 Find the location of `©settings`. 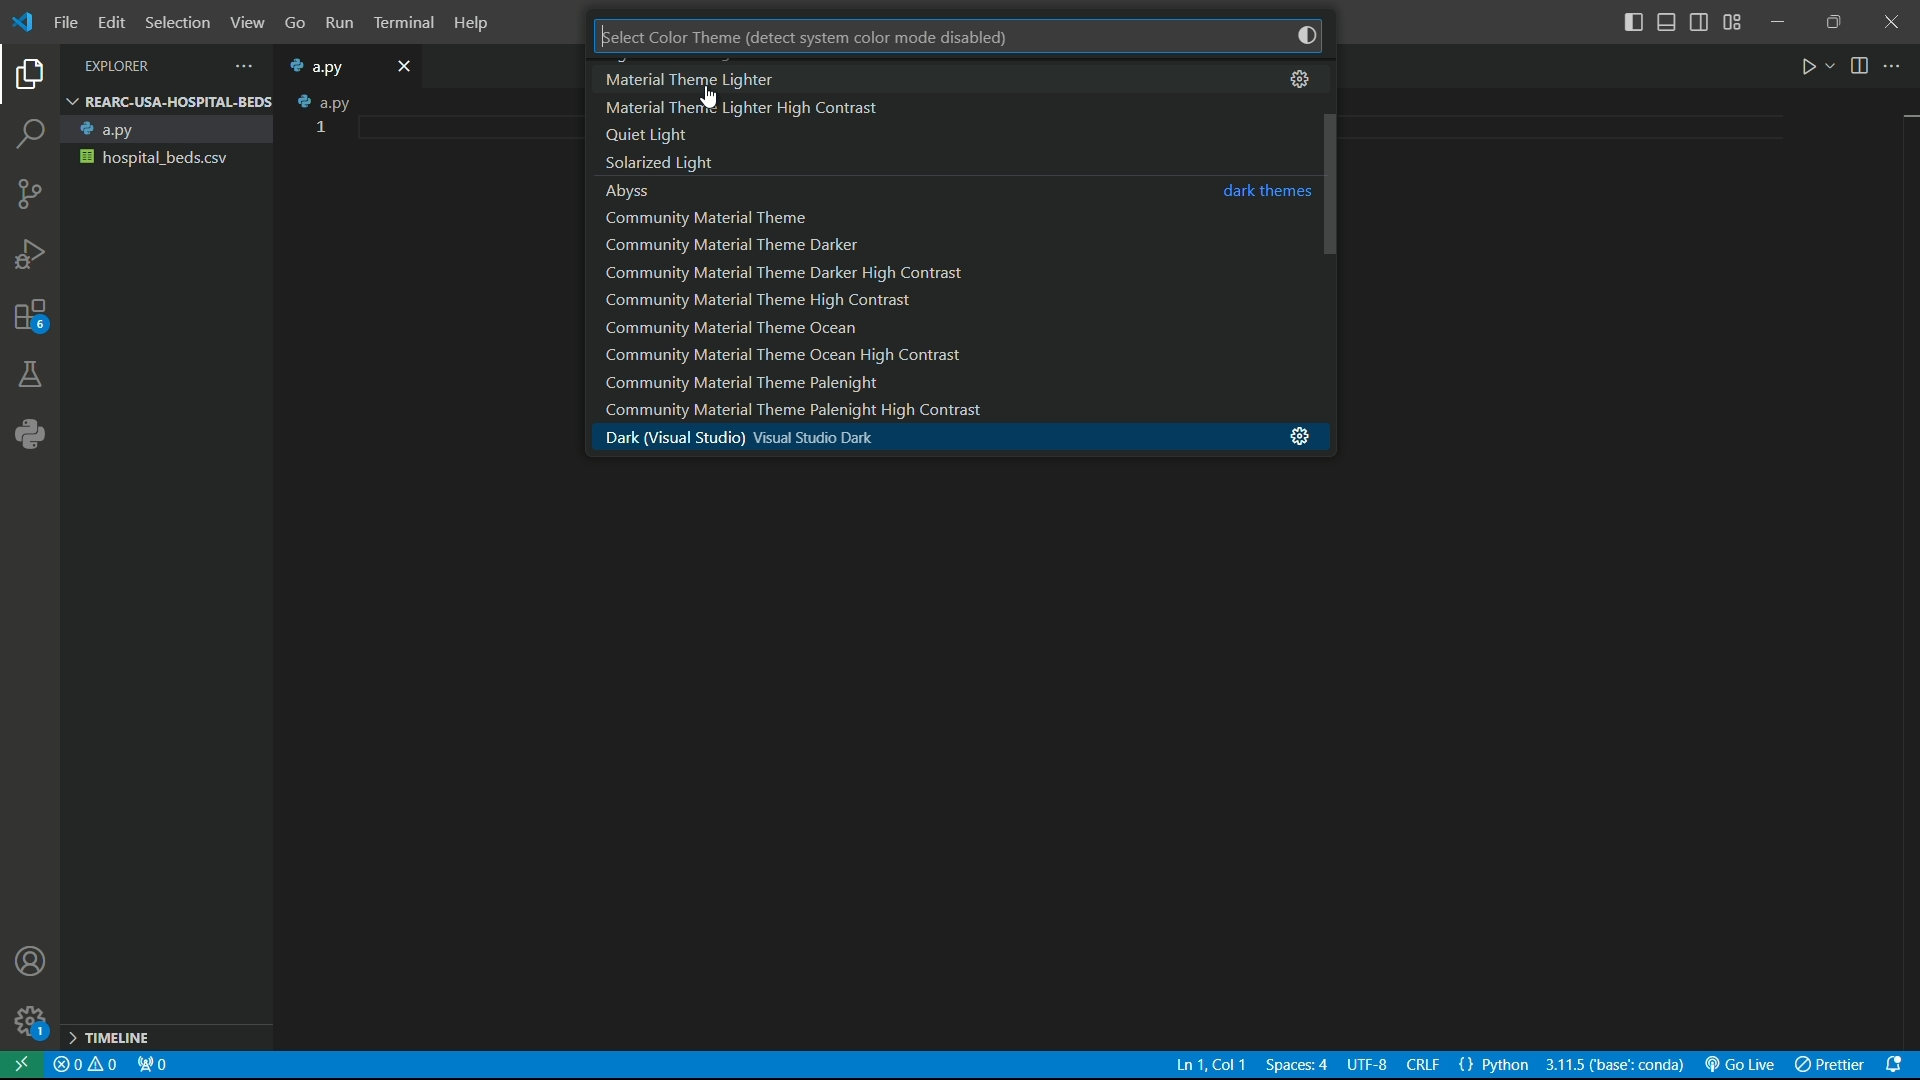

©settings is located at coordinates (1294, 437).